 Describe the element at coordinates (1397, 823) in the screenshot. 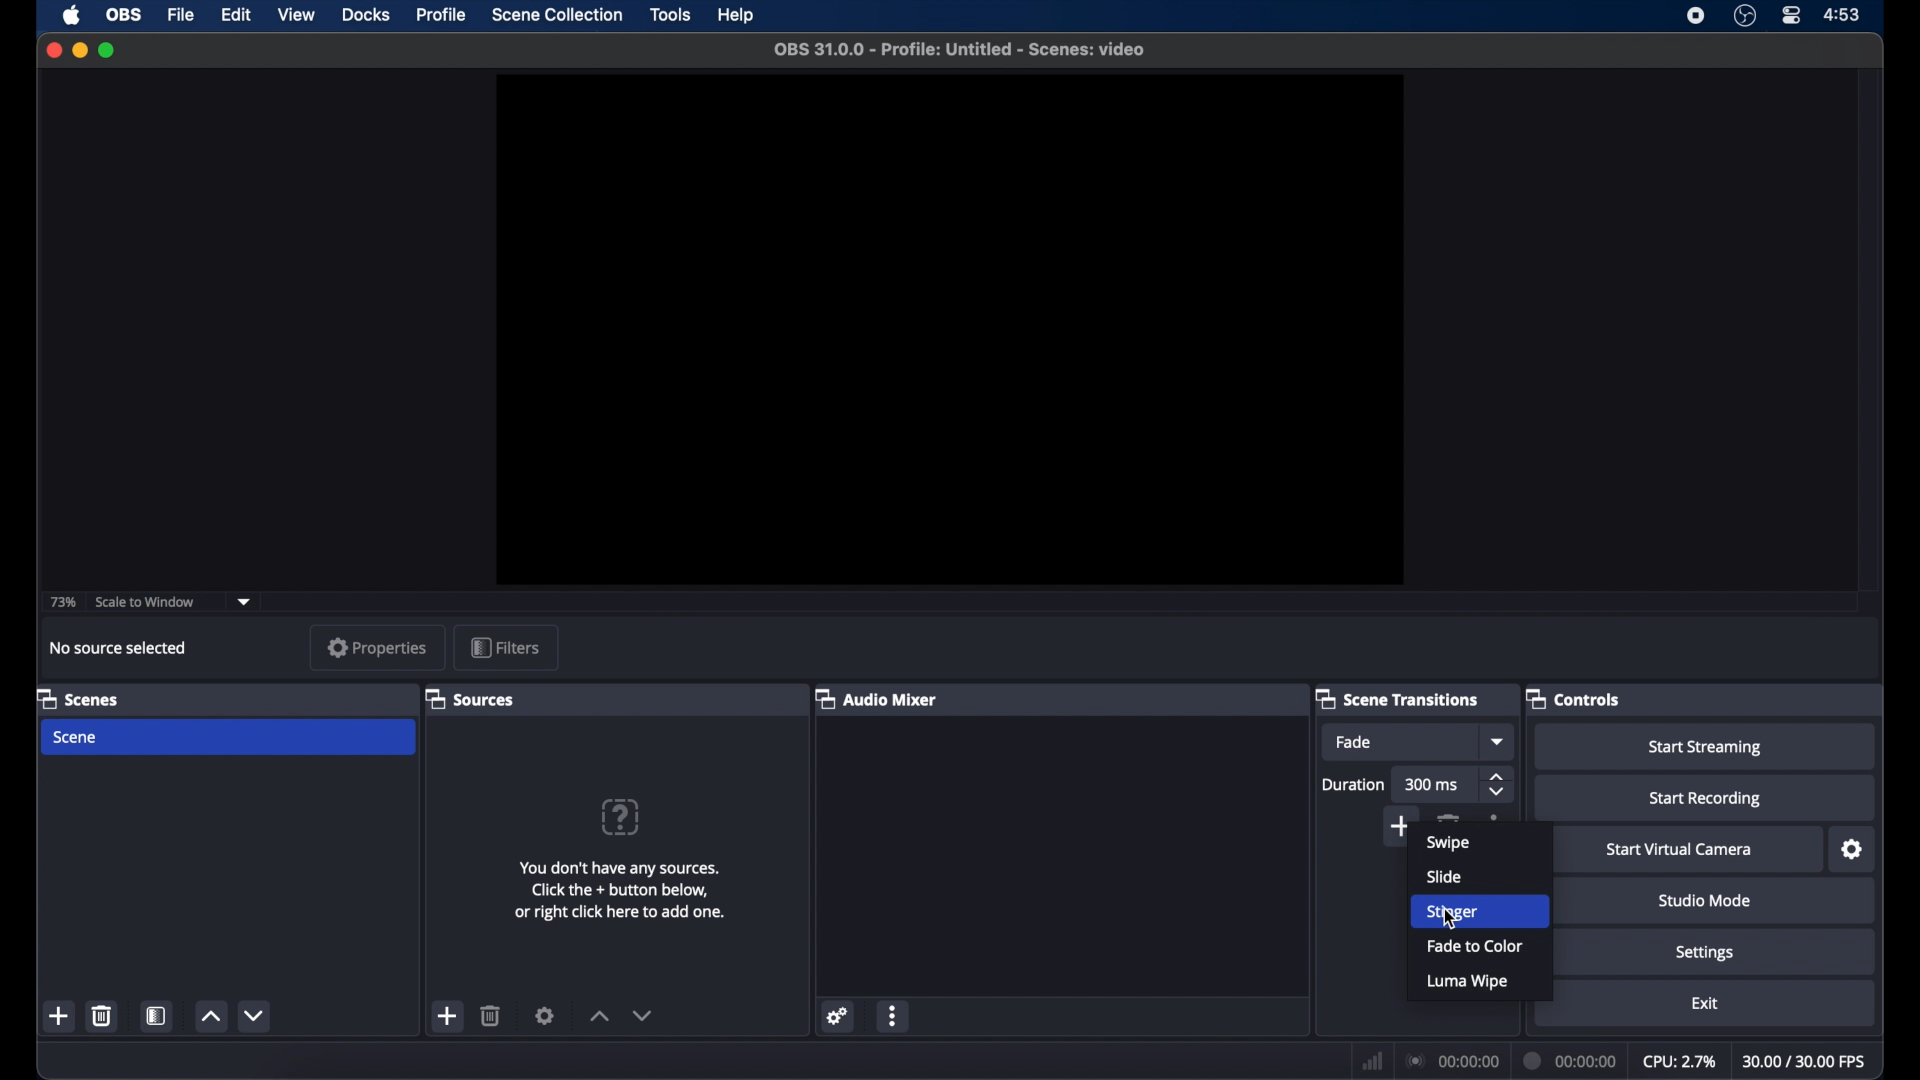

I see `add` at that location.